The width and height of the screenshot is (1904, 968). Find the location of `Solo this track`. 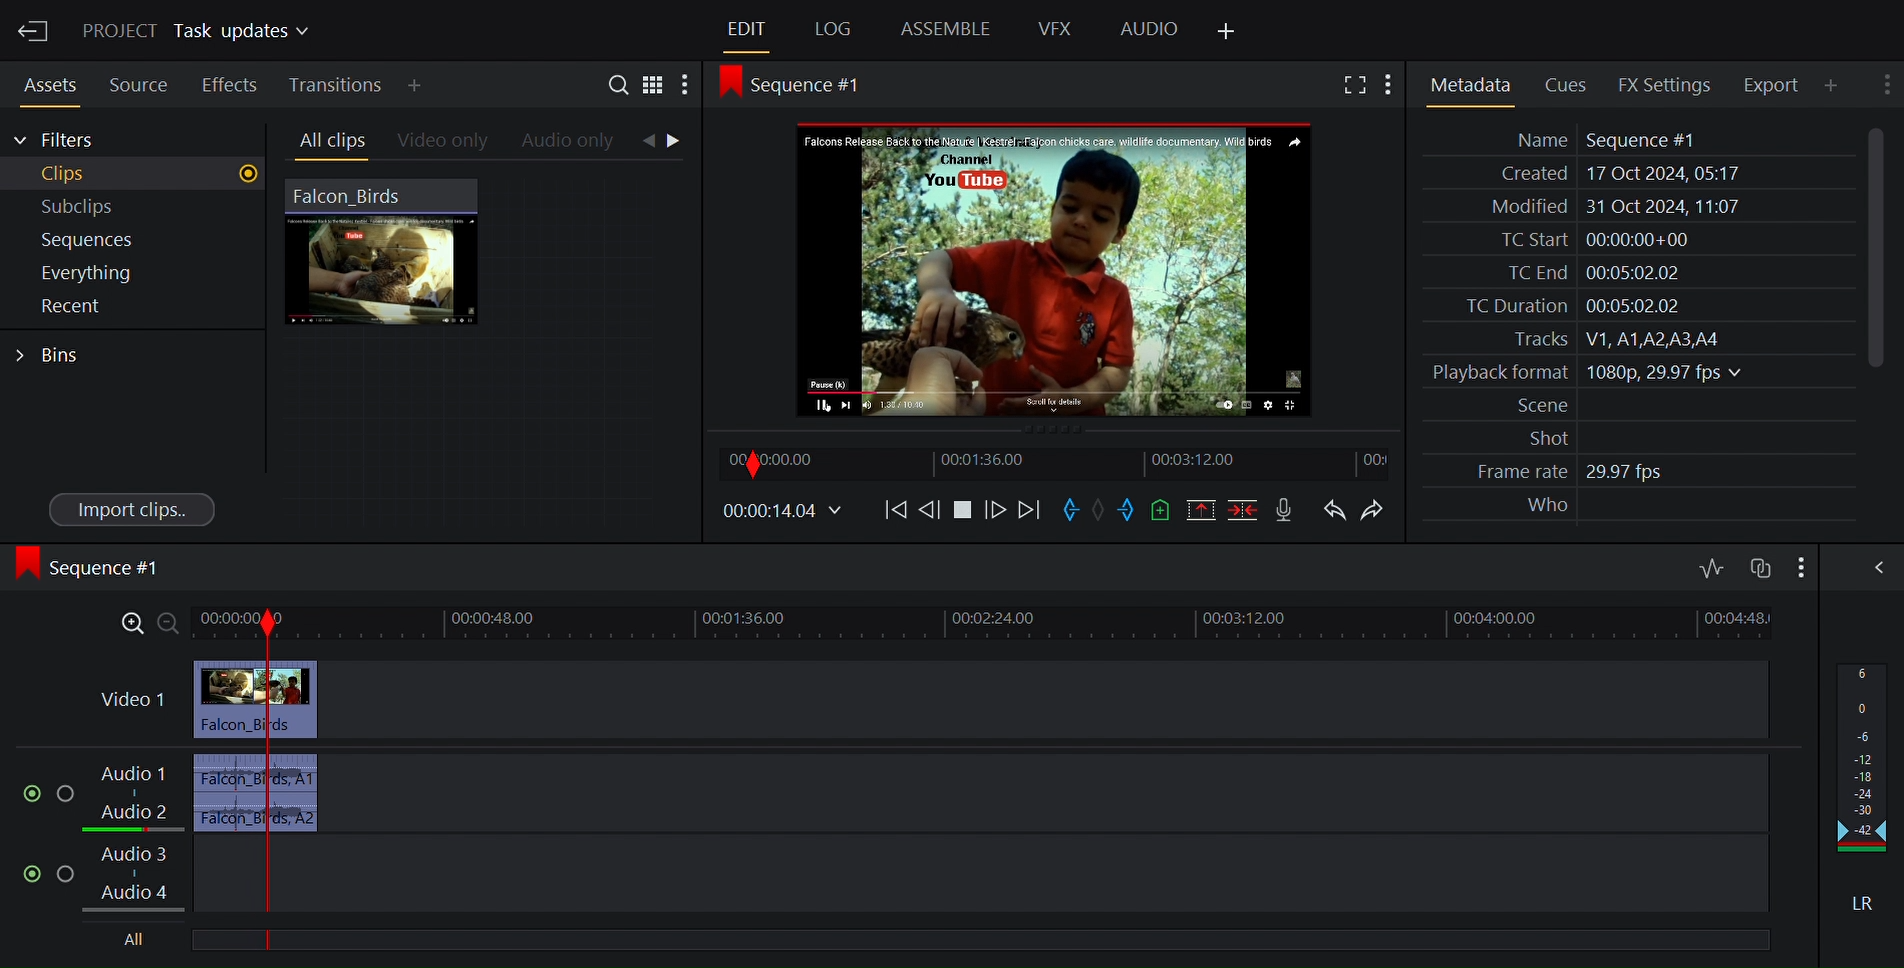

Solo this track is located at coordinates (71, 873).